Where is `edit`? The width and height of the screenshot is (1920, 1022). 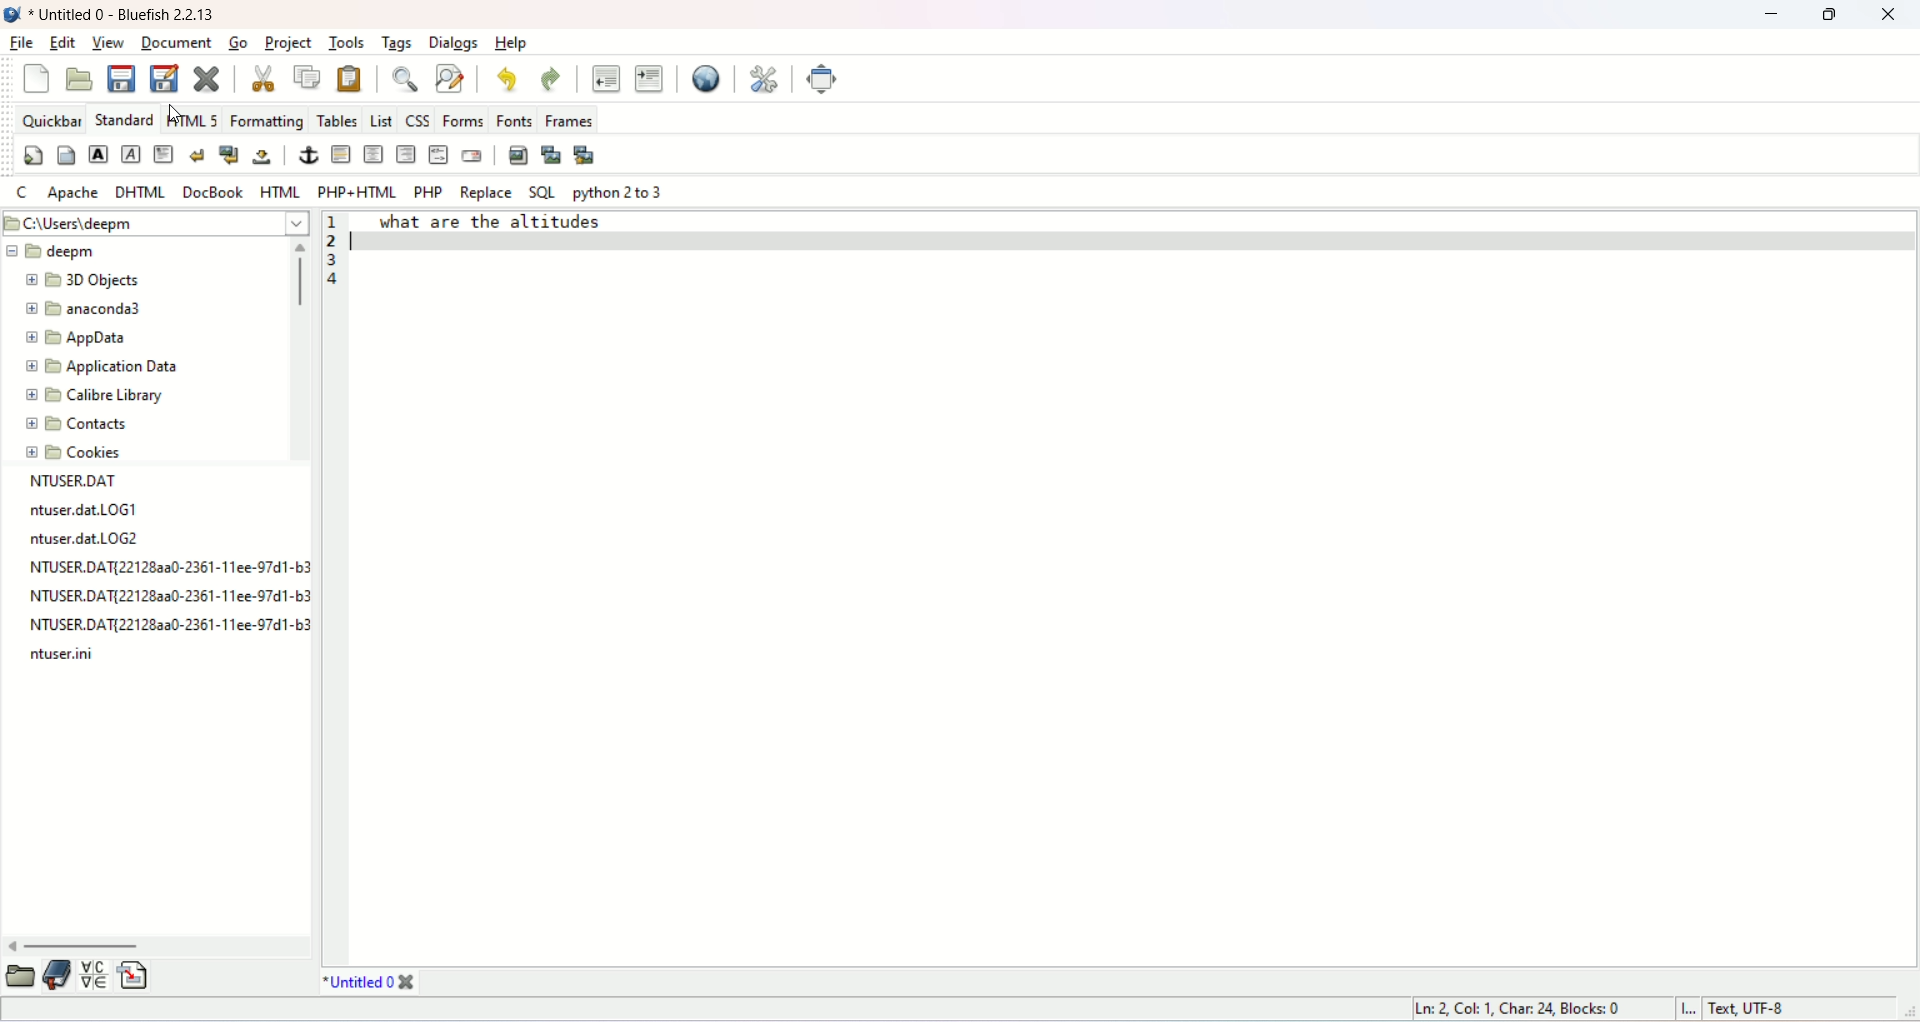
edit is located at coordinates (65, 42).